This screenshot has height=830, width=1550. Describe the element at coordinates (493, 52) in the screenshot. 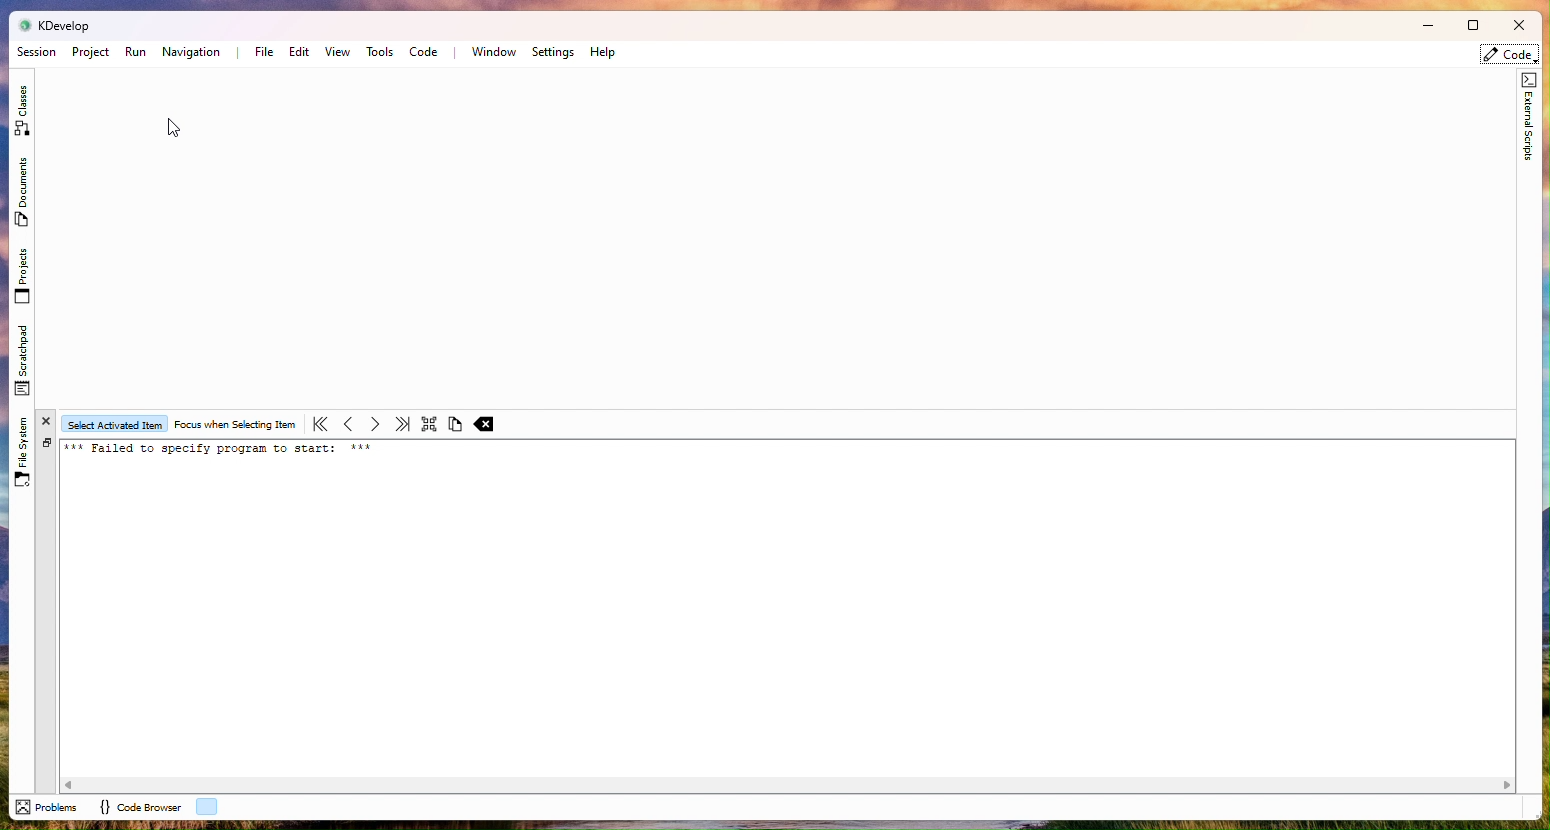

I see `Window` at that location.